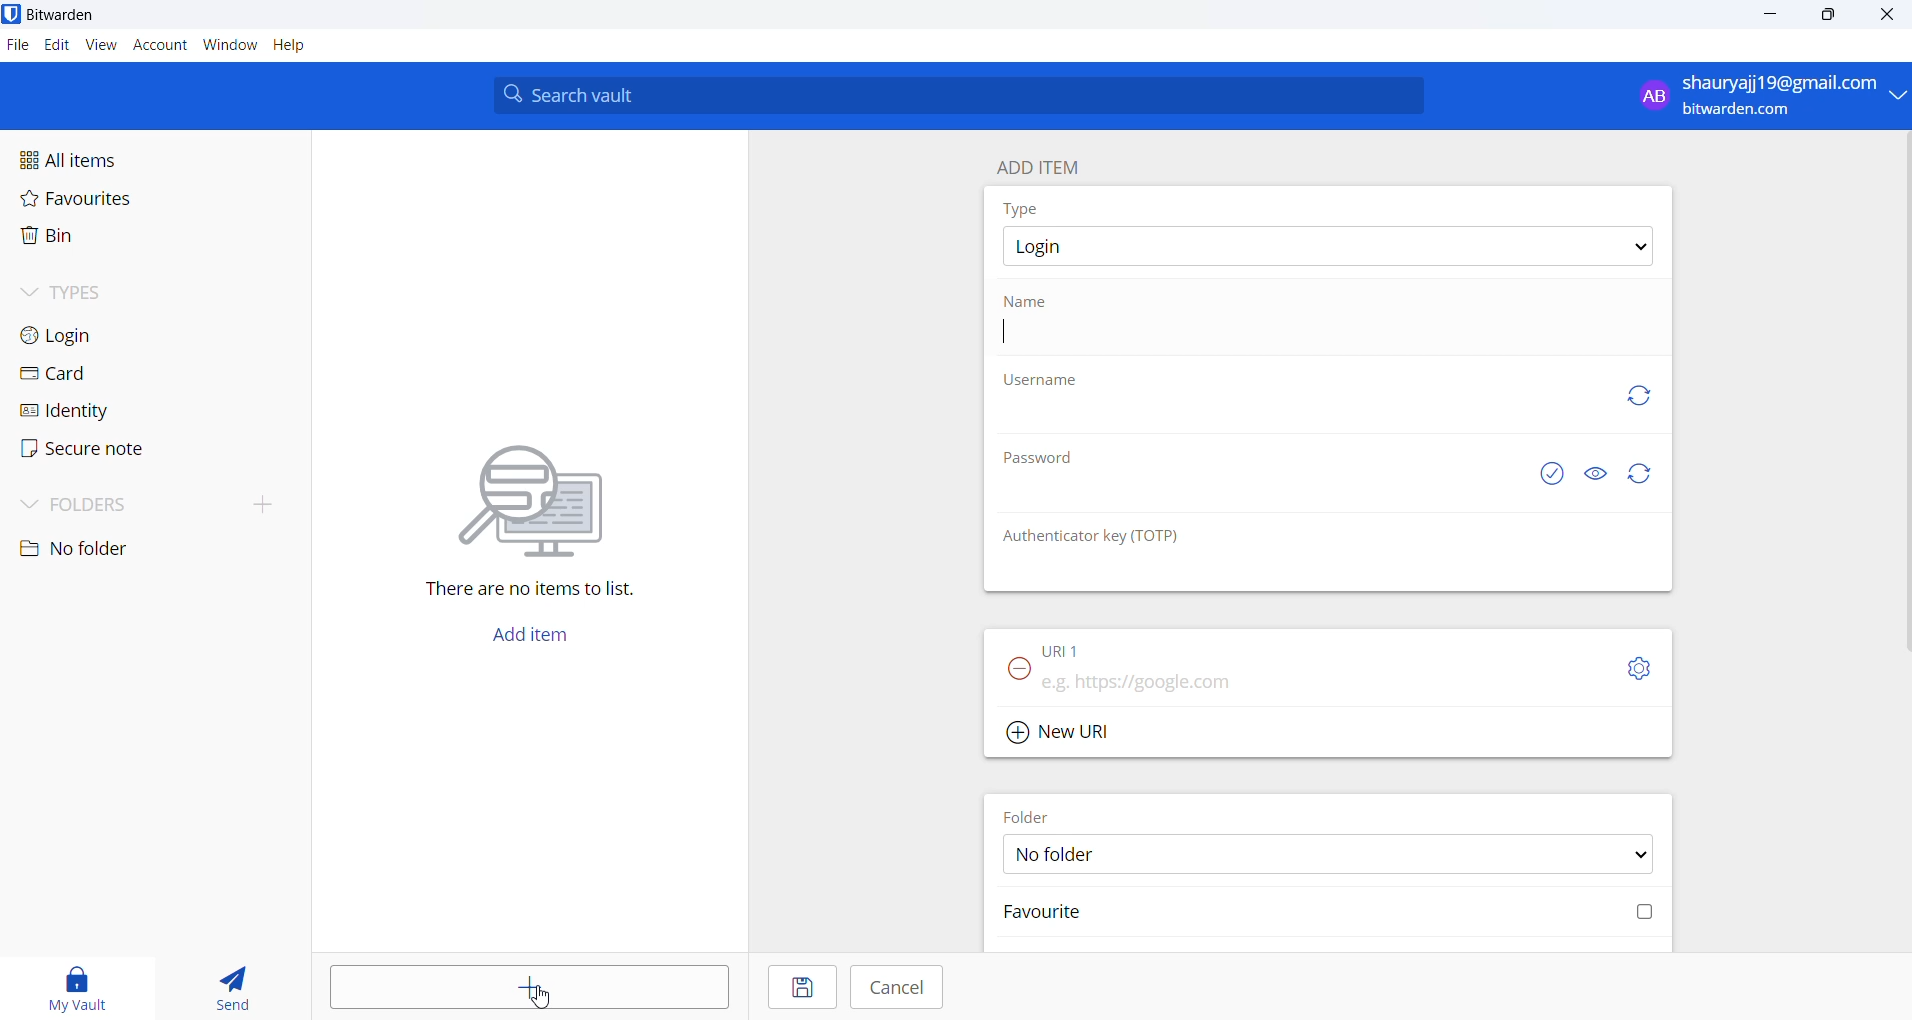  I want to click on Bitwarden, so click(63, 15).